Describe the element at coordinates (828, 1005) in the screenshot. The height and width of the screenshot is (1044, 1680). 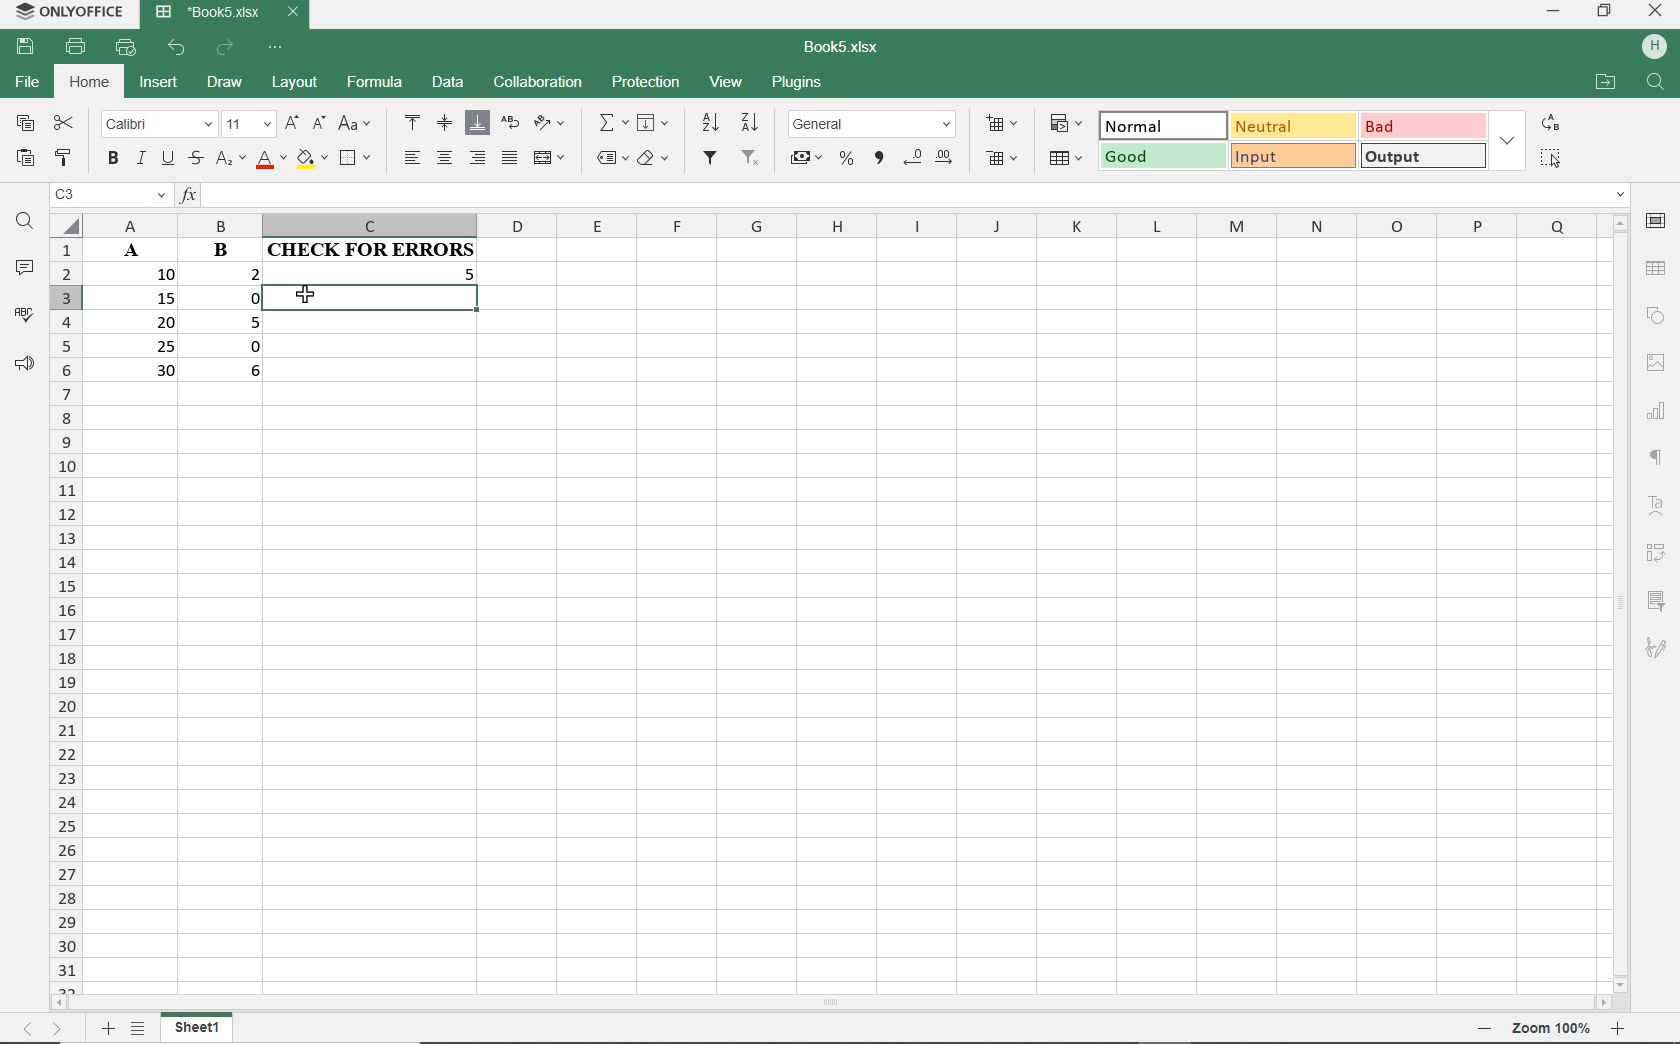
I see `SCROLLBAR` at that location.